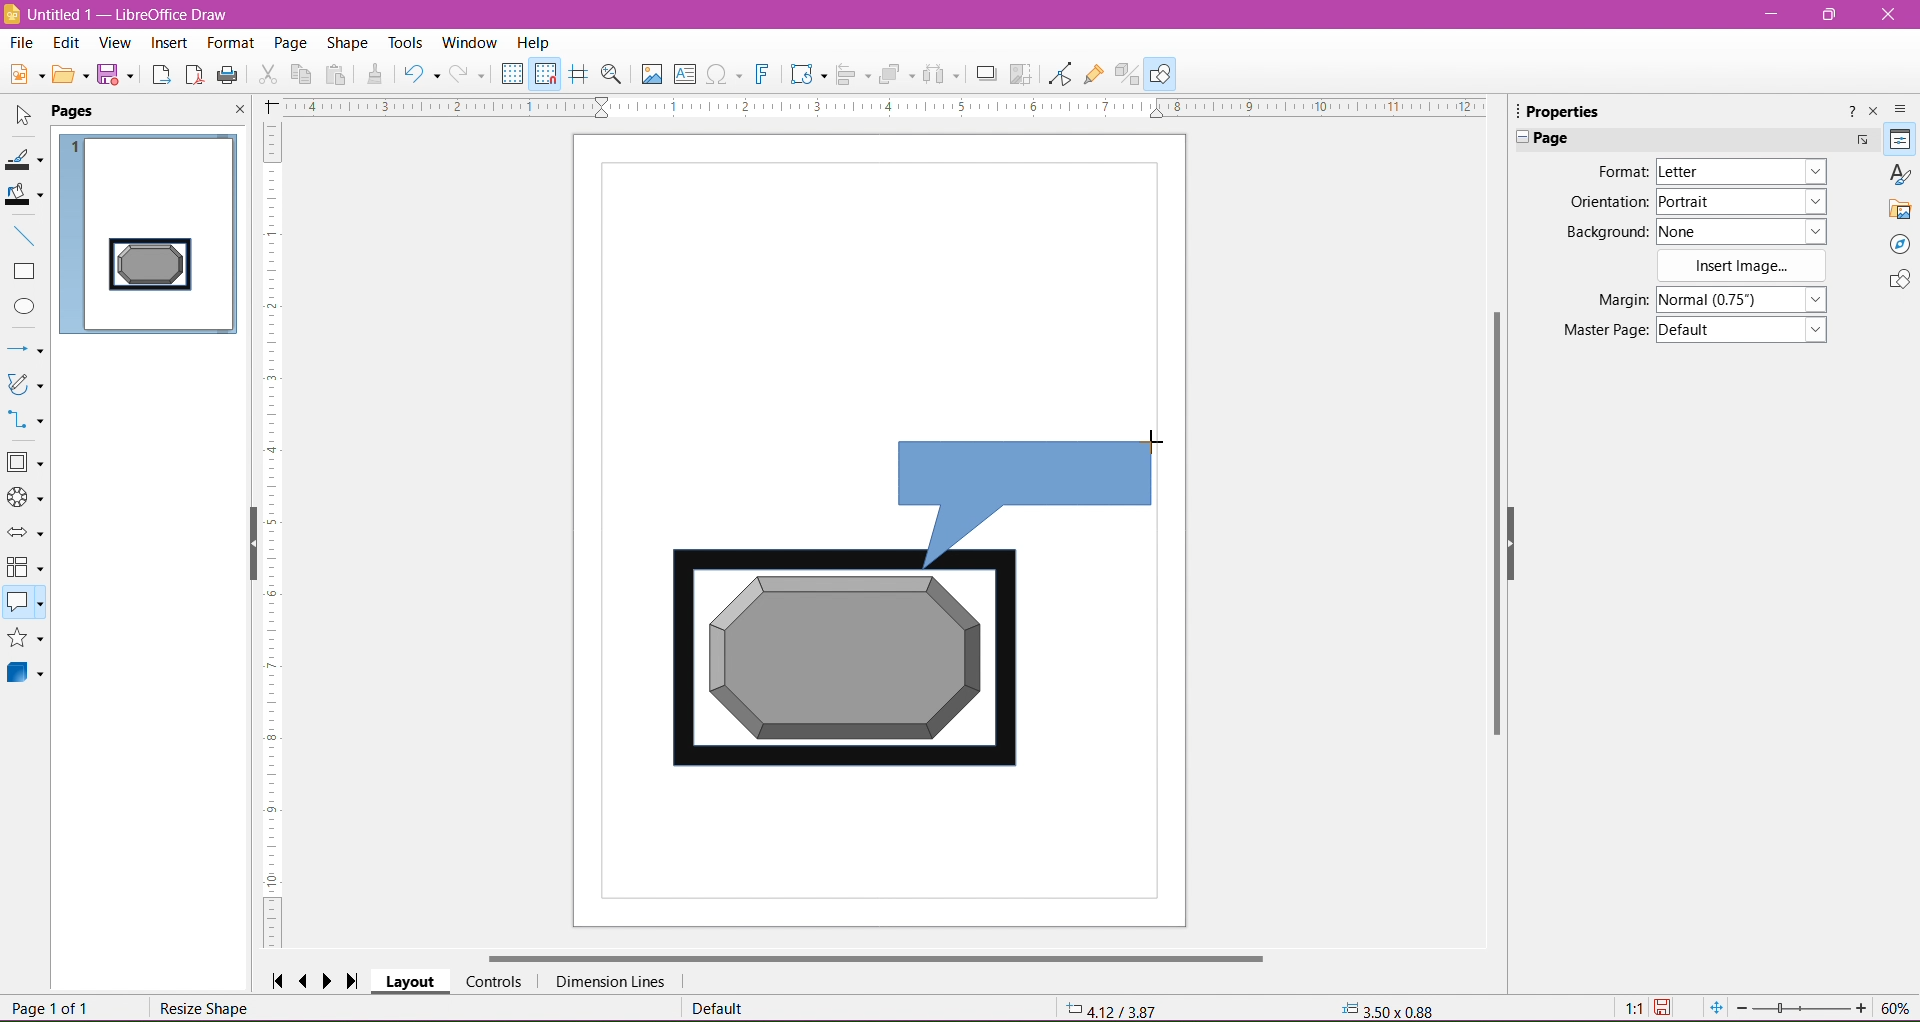 The width and height of the screenshot is (1920, 1022). I want to click on Page 1, so click(151, 228).